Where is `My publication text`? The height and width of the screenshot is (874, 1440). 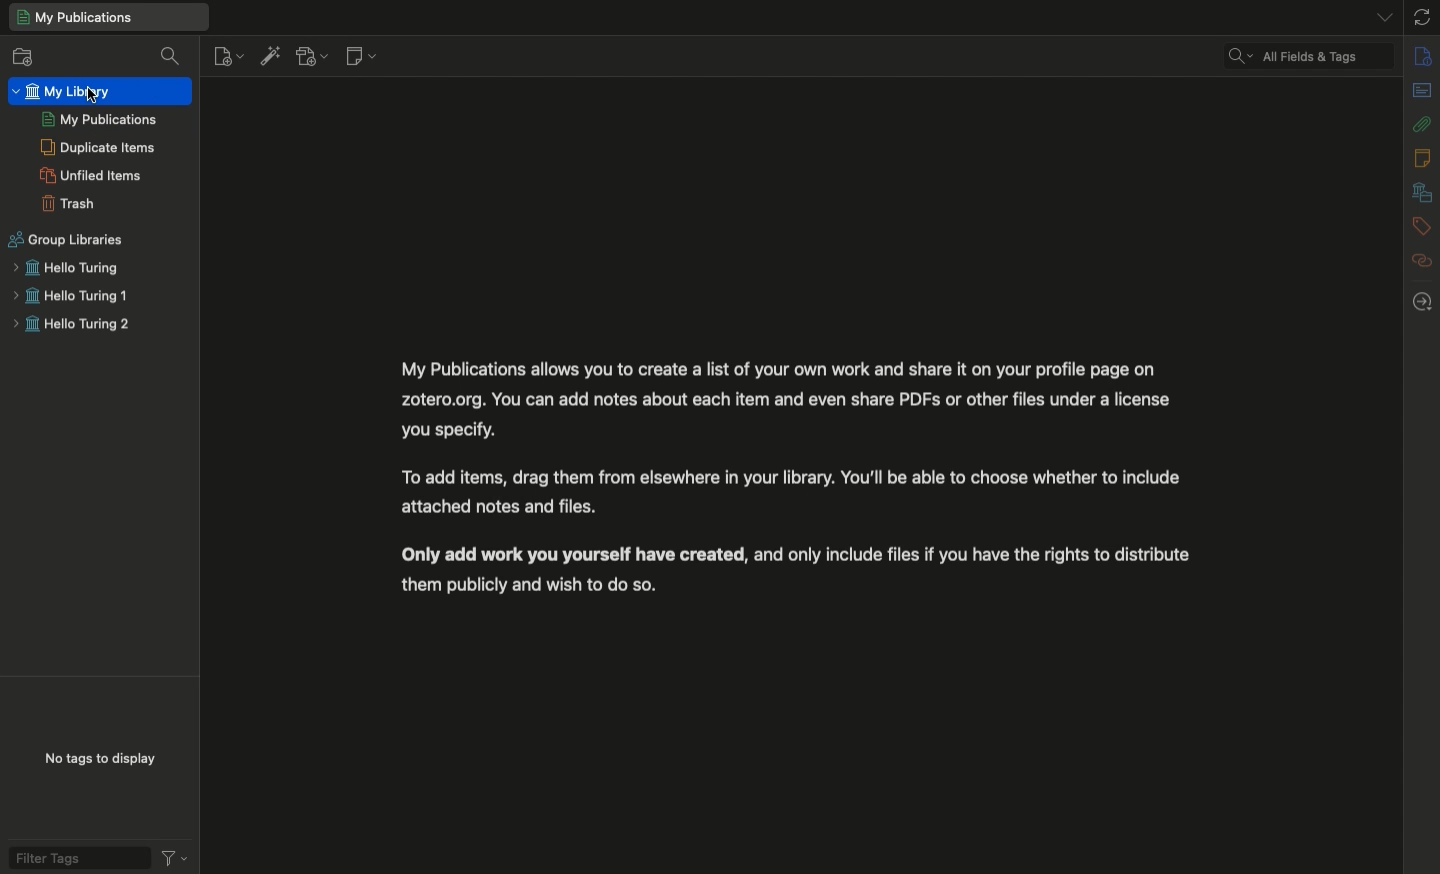 My publication text is located at coordinates (863, 484).